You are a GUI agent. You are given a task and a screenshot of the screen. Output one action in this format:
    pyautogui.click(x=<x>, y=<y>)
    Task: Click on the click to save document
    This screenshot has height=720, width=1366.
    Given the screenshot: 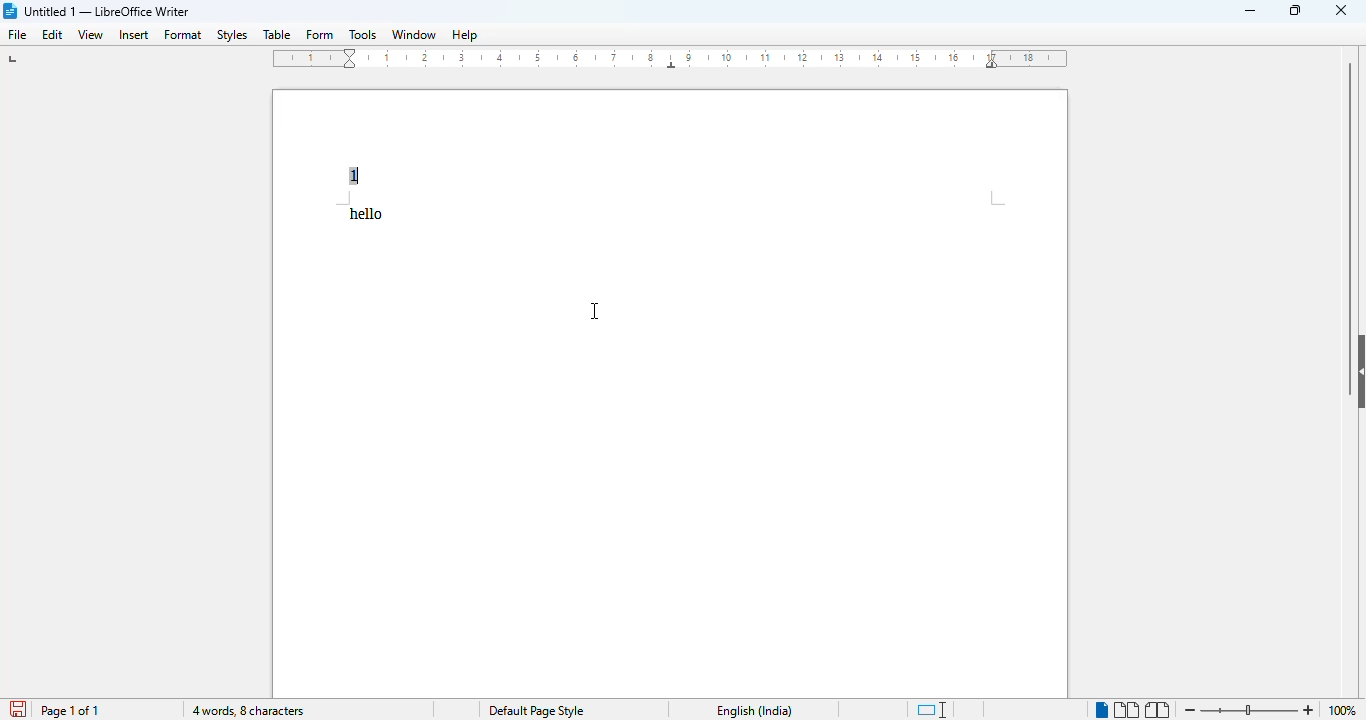 What is the action you would take?
    pyautogui.click(x=18, y=709)
    